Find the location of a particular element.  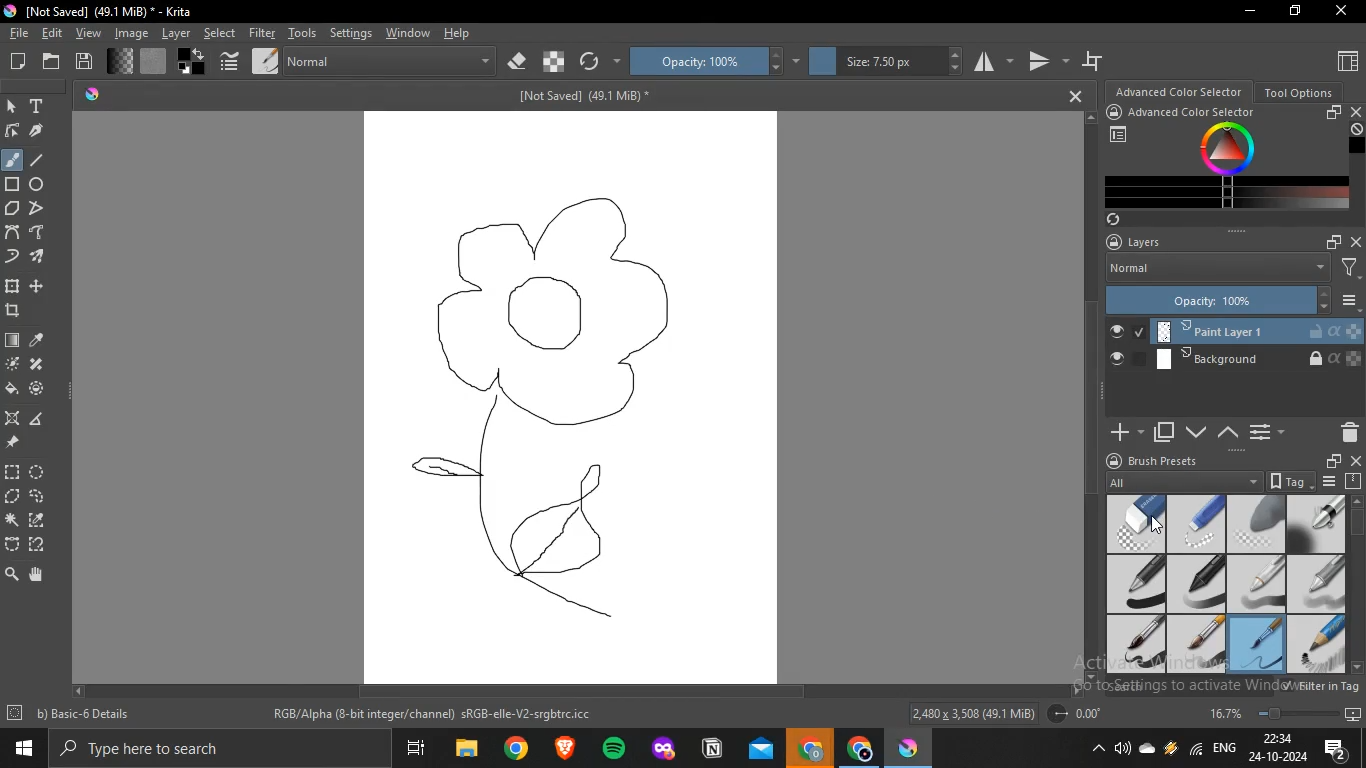

choose brush preset is located at coordinates (264, 61).